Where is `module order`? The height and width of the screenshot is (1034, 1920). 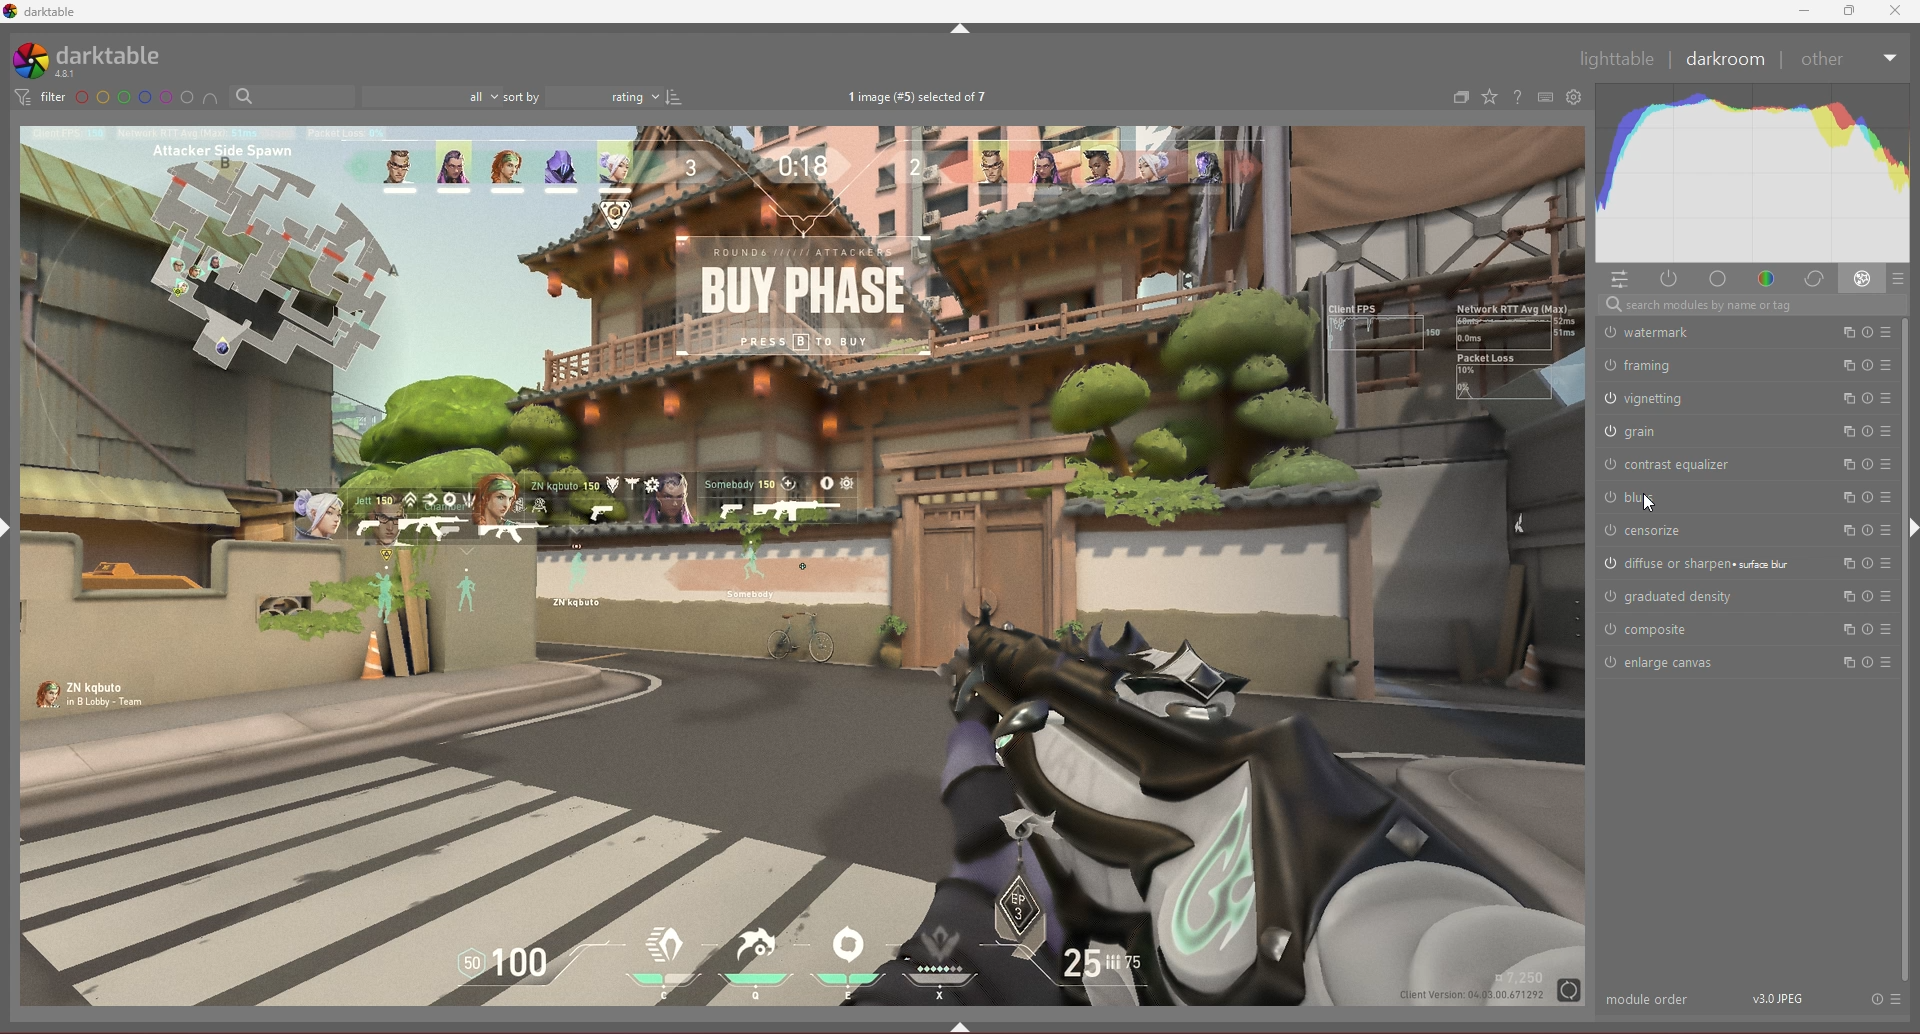
module order is located at coordinates (1650, 999).